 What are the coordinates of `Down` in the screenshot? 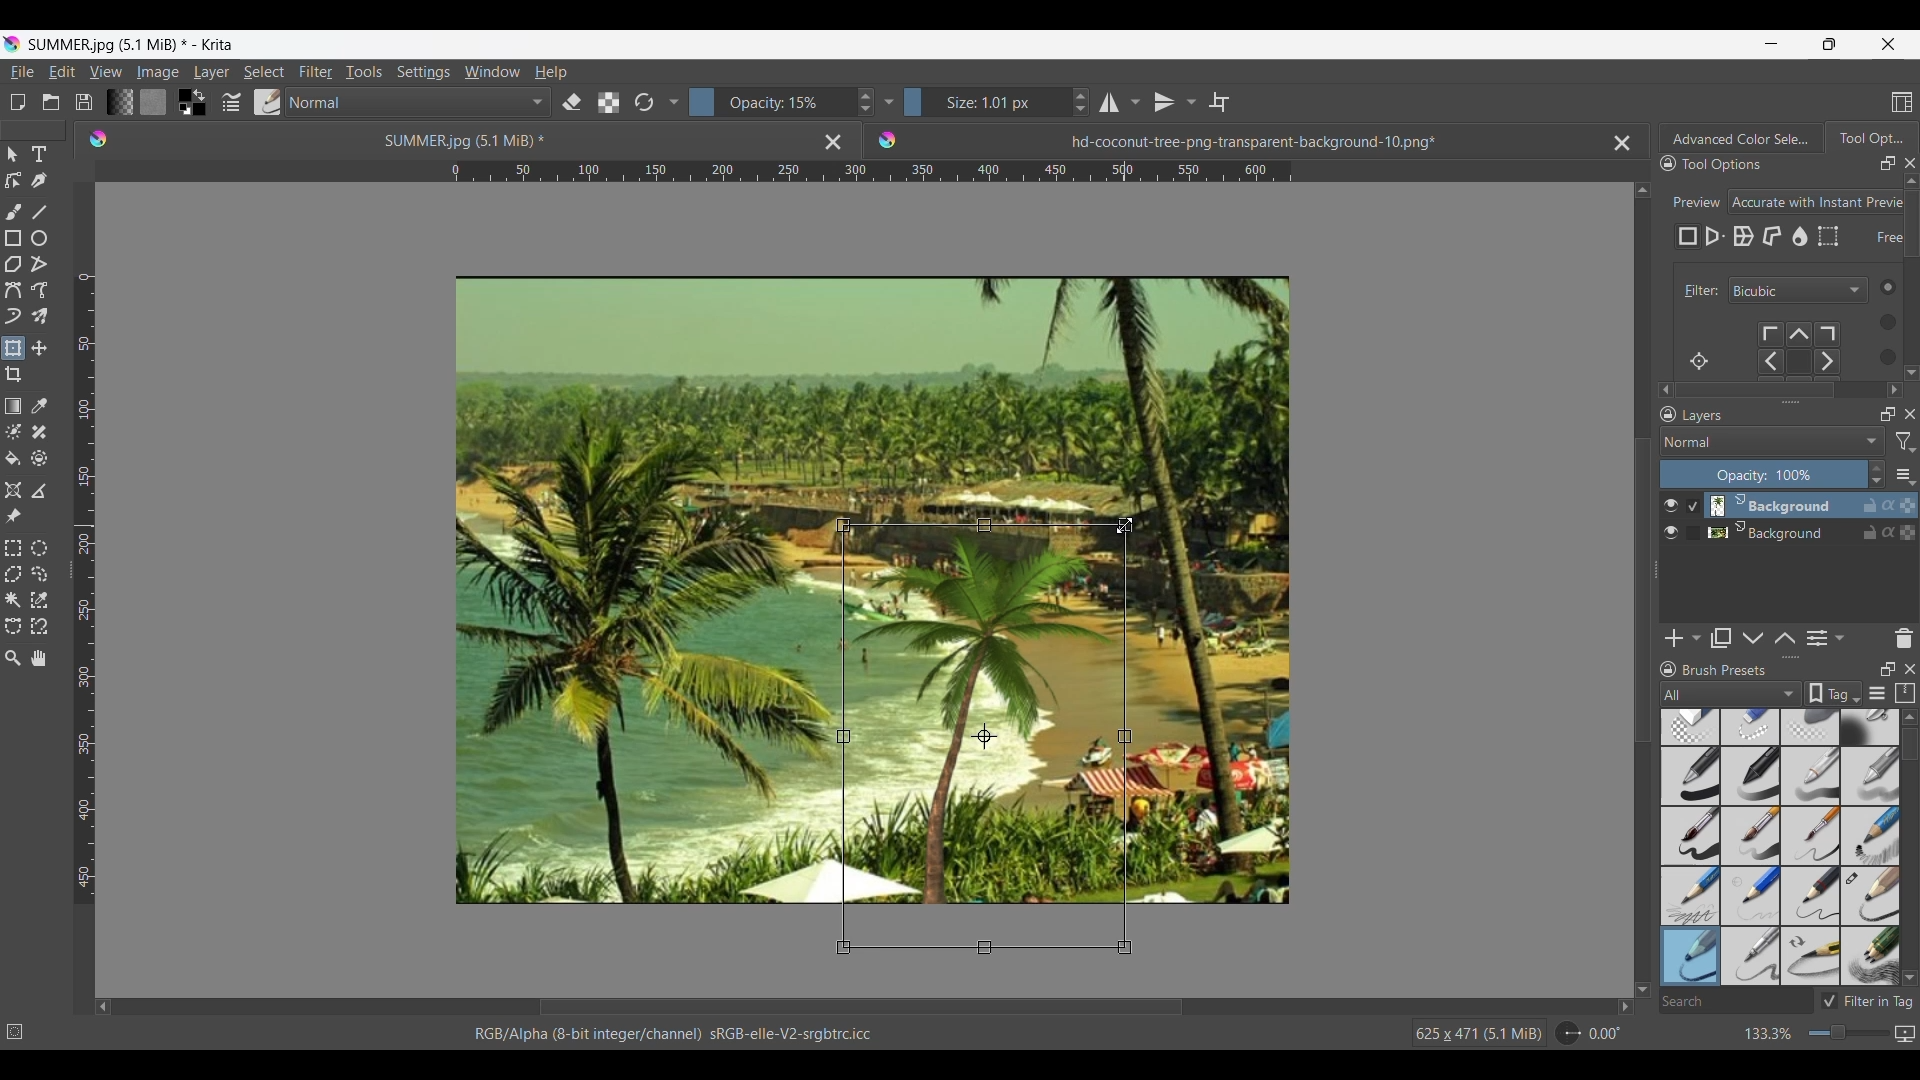 It's located at (1909, 977).